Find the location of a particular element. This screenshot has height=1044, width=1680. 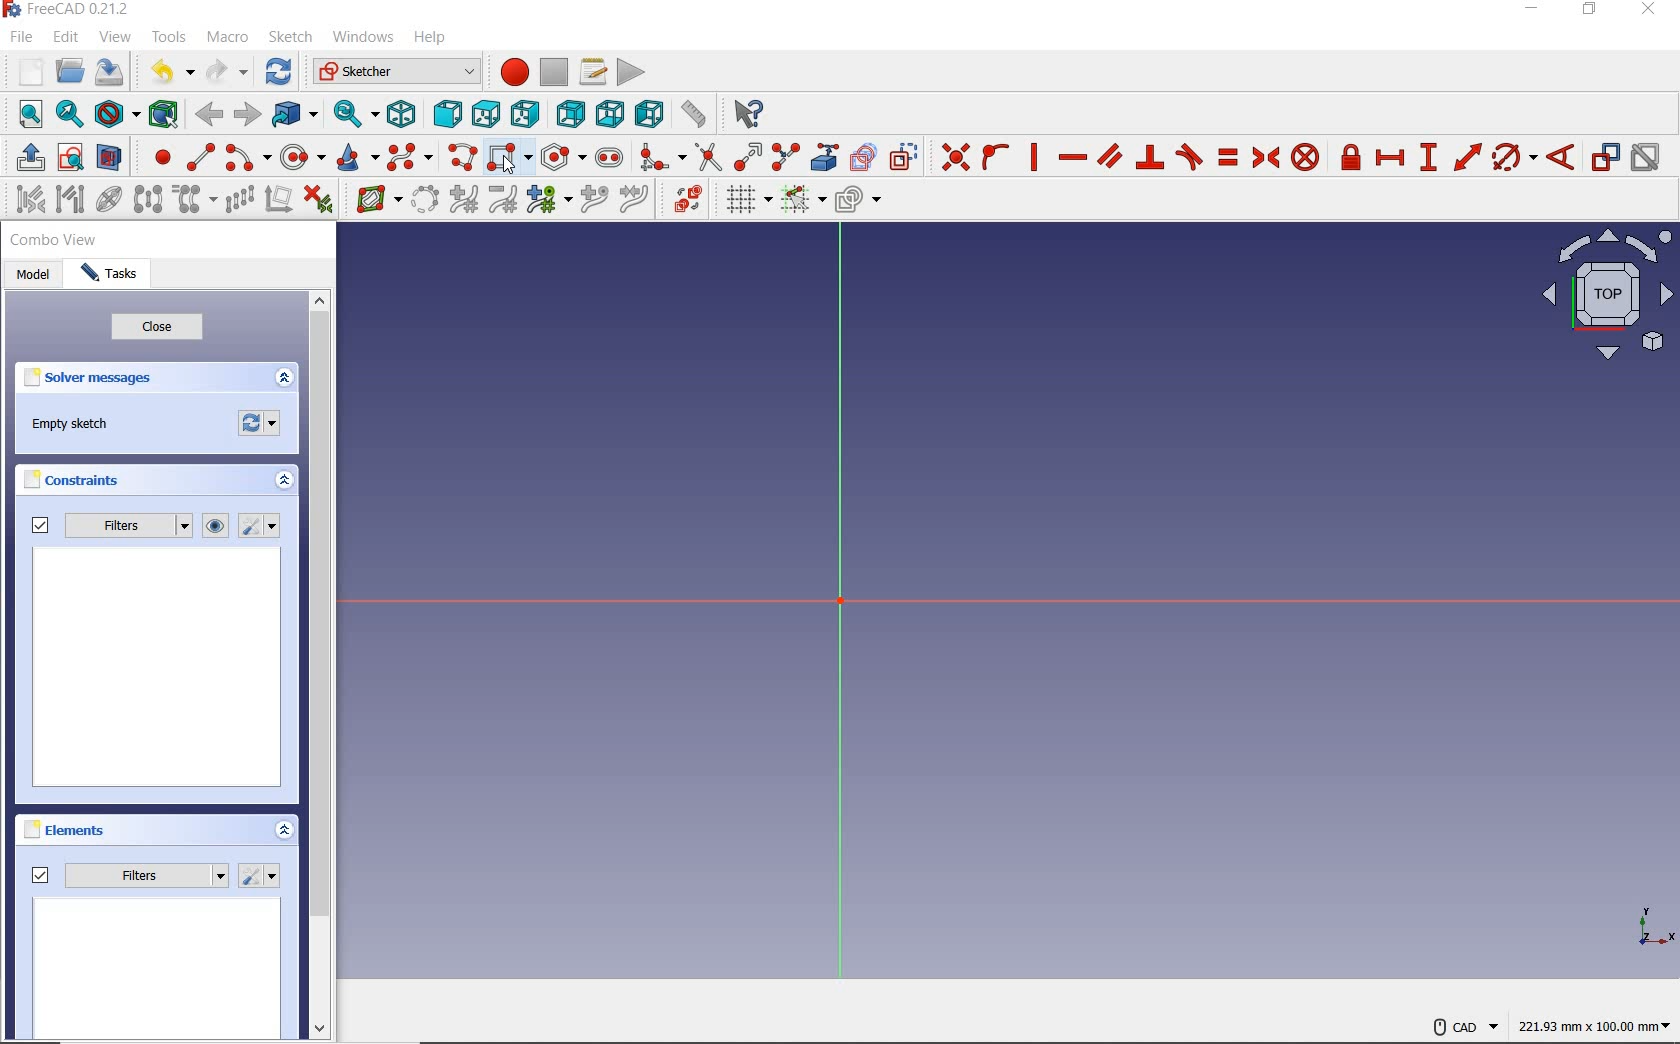

bounding box is located at coordinates (160, 113).